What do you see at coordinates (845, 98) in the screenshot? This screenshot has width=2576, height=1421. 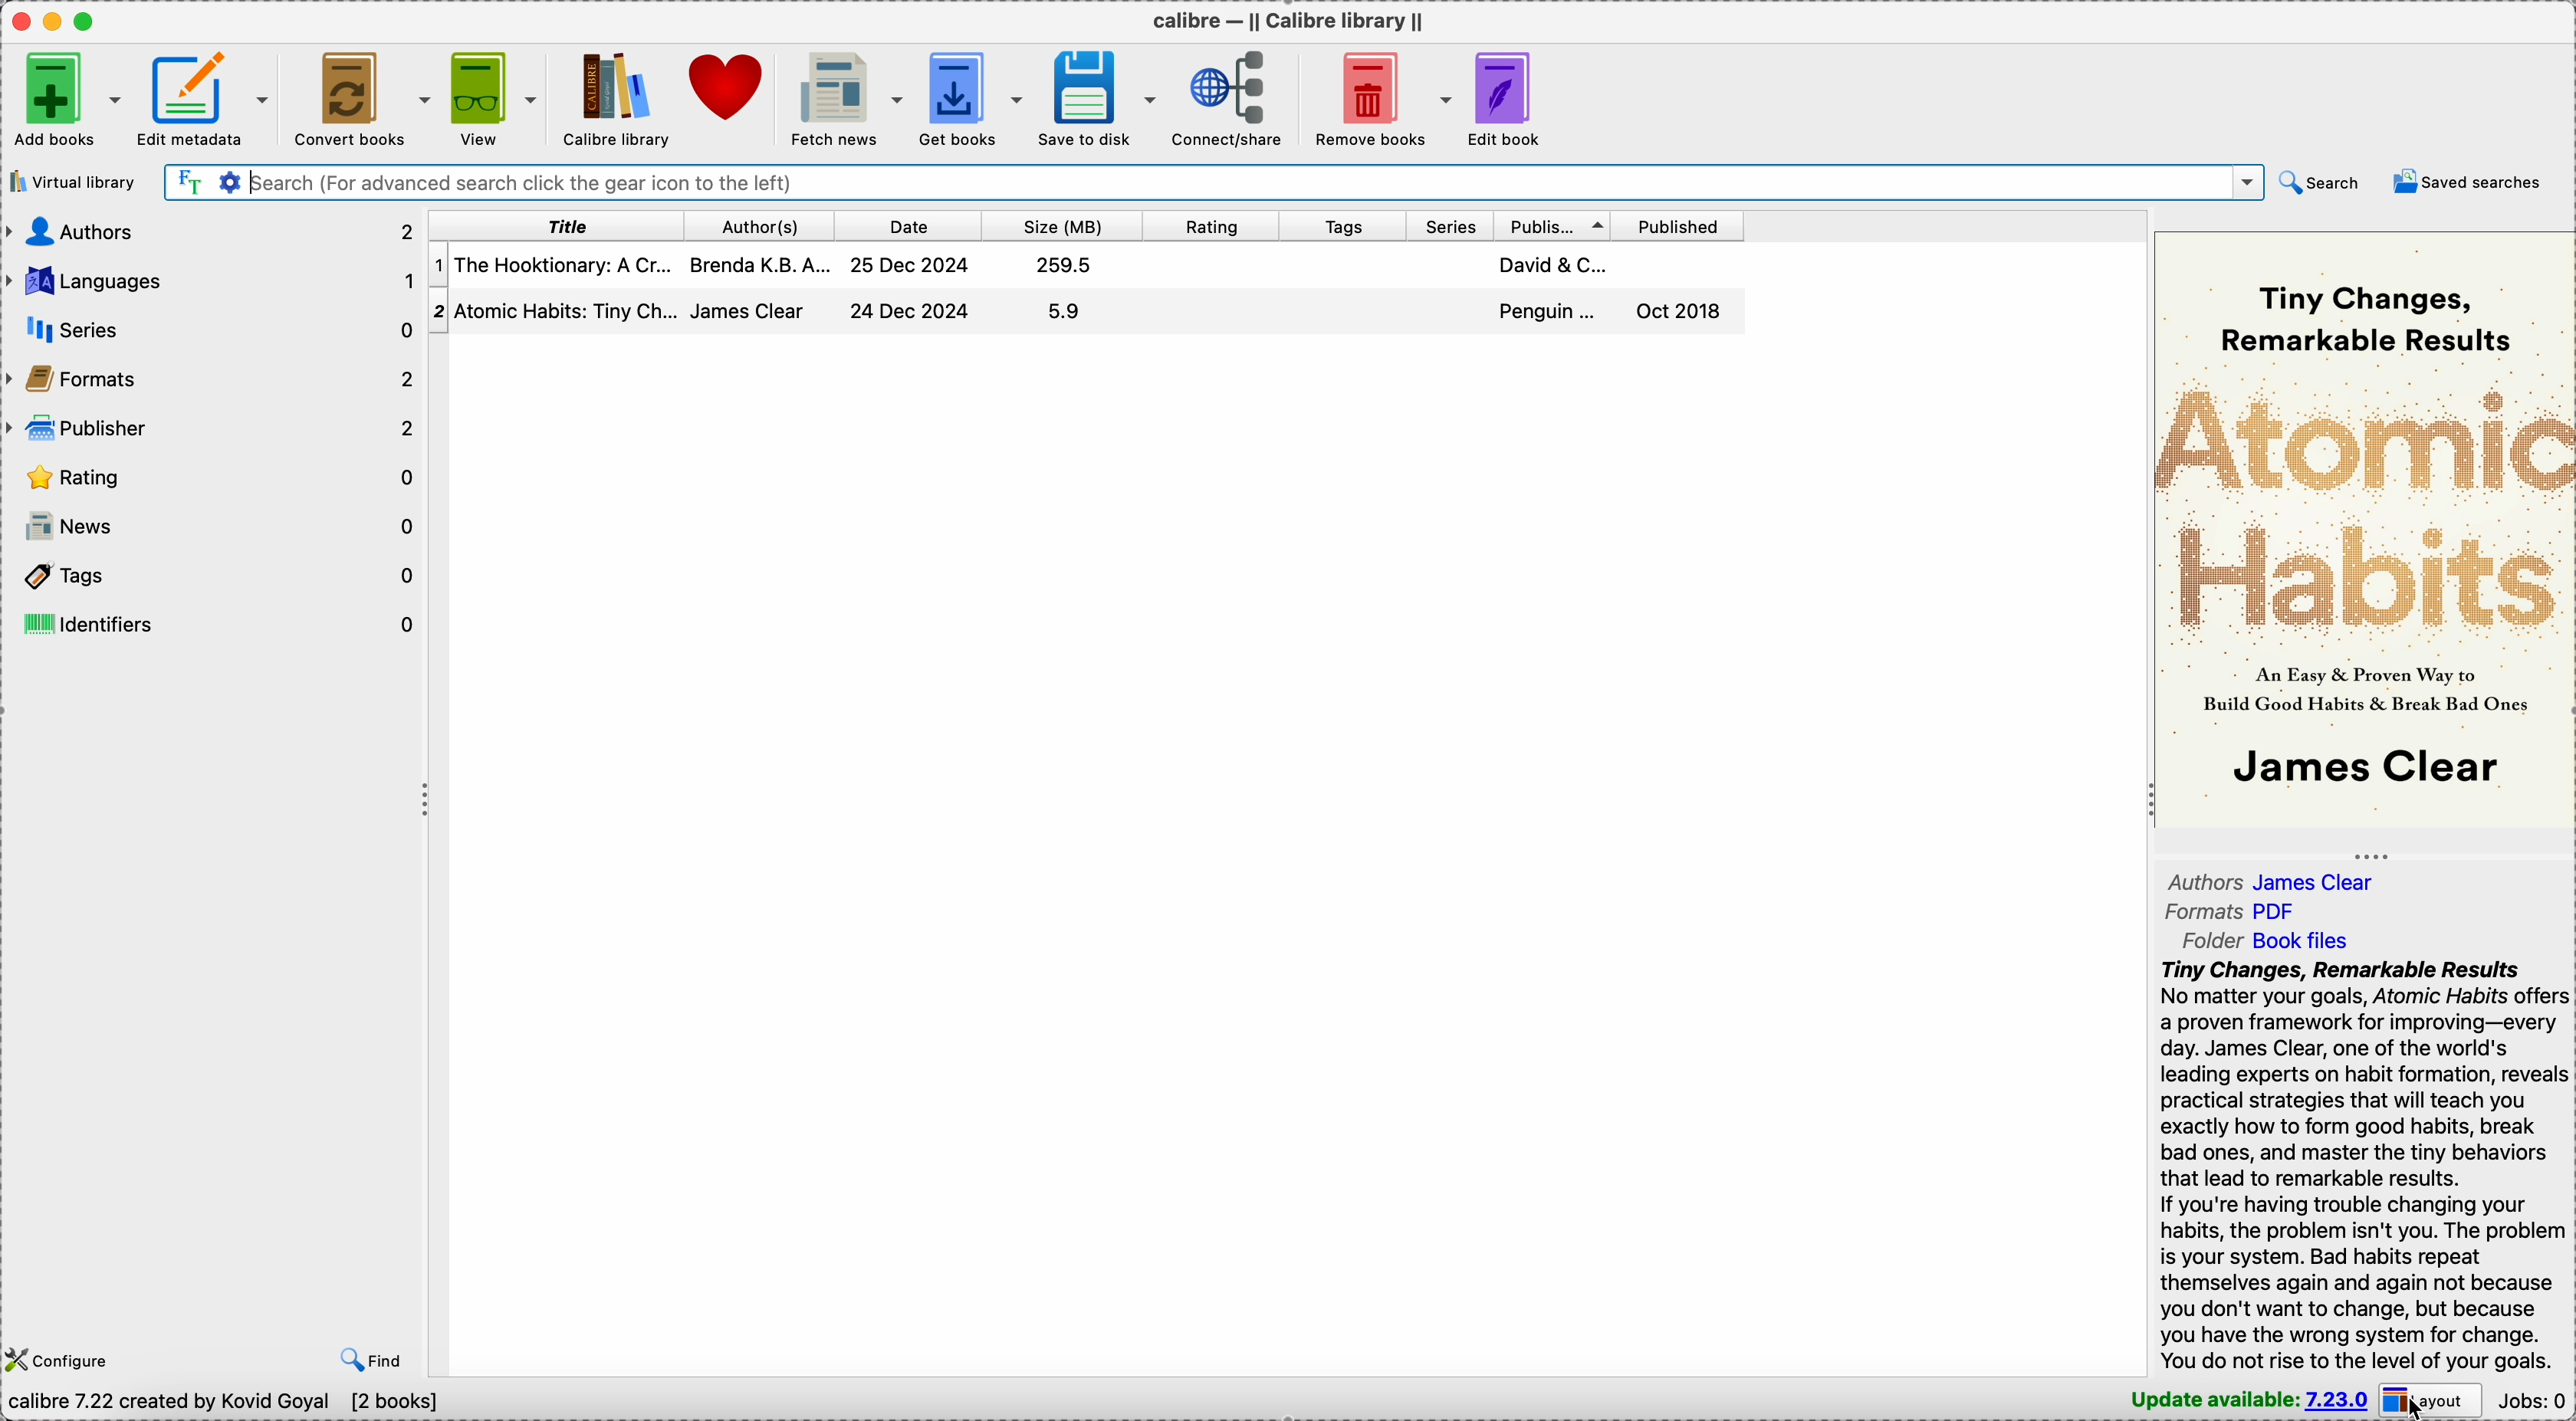 I see `fetch news` at bounding box center [845, 98].